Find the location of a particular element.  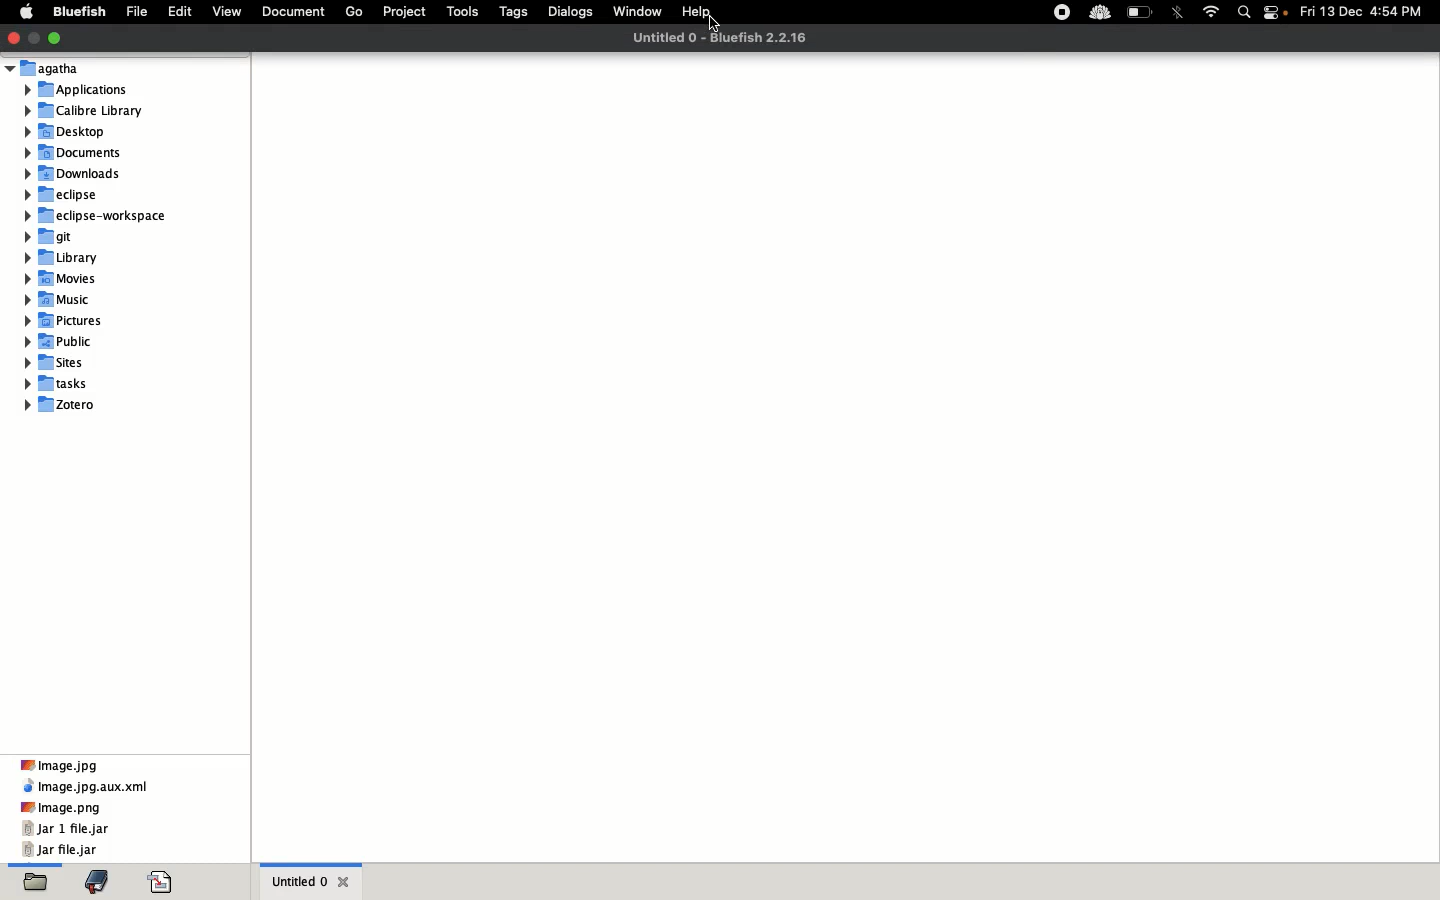

git is located at coordinates (57, 237).